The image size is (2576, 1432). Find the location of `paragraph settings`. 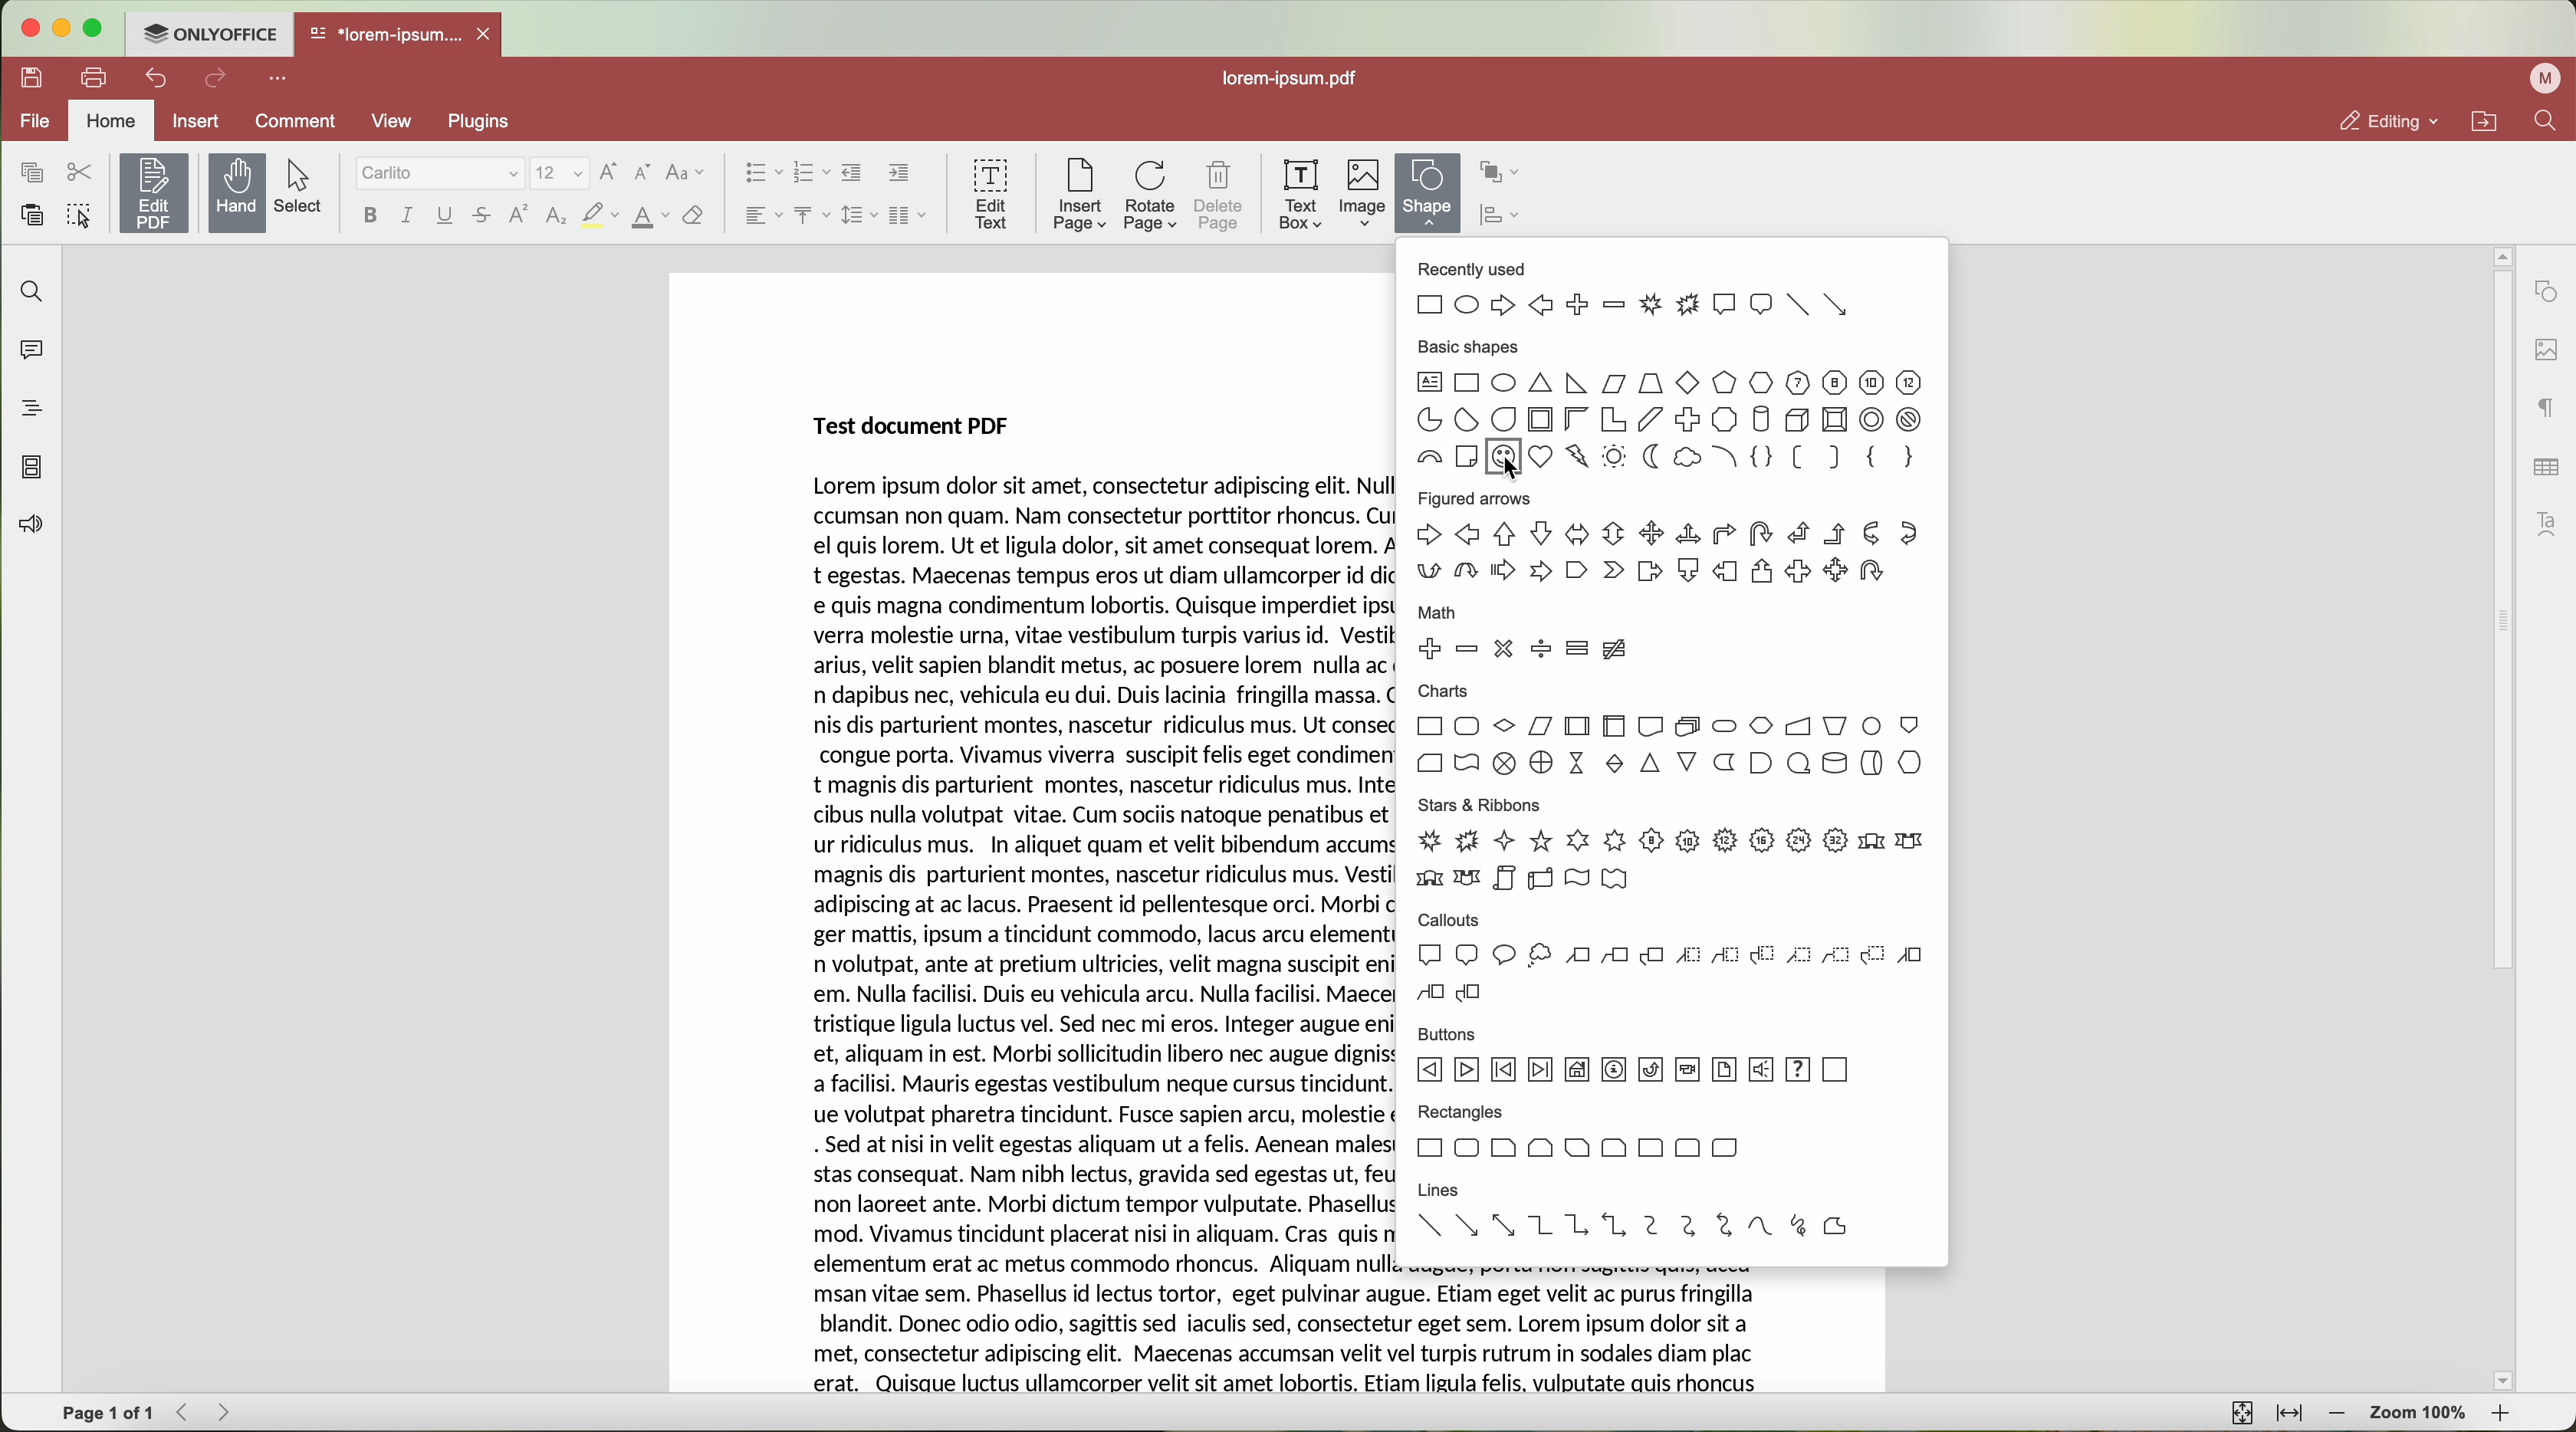

paragraph settings is located at coordinates (2541, 409).